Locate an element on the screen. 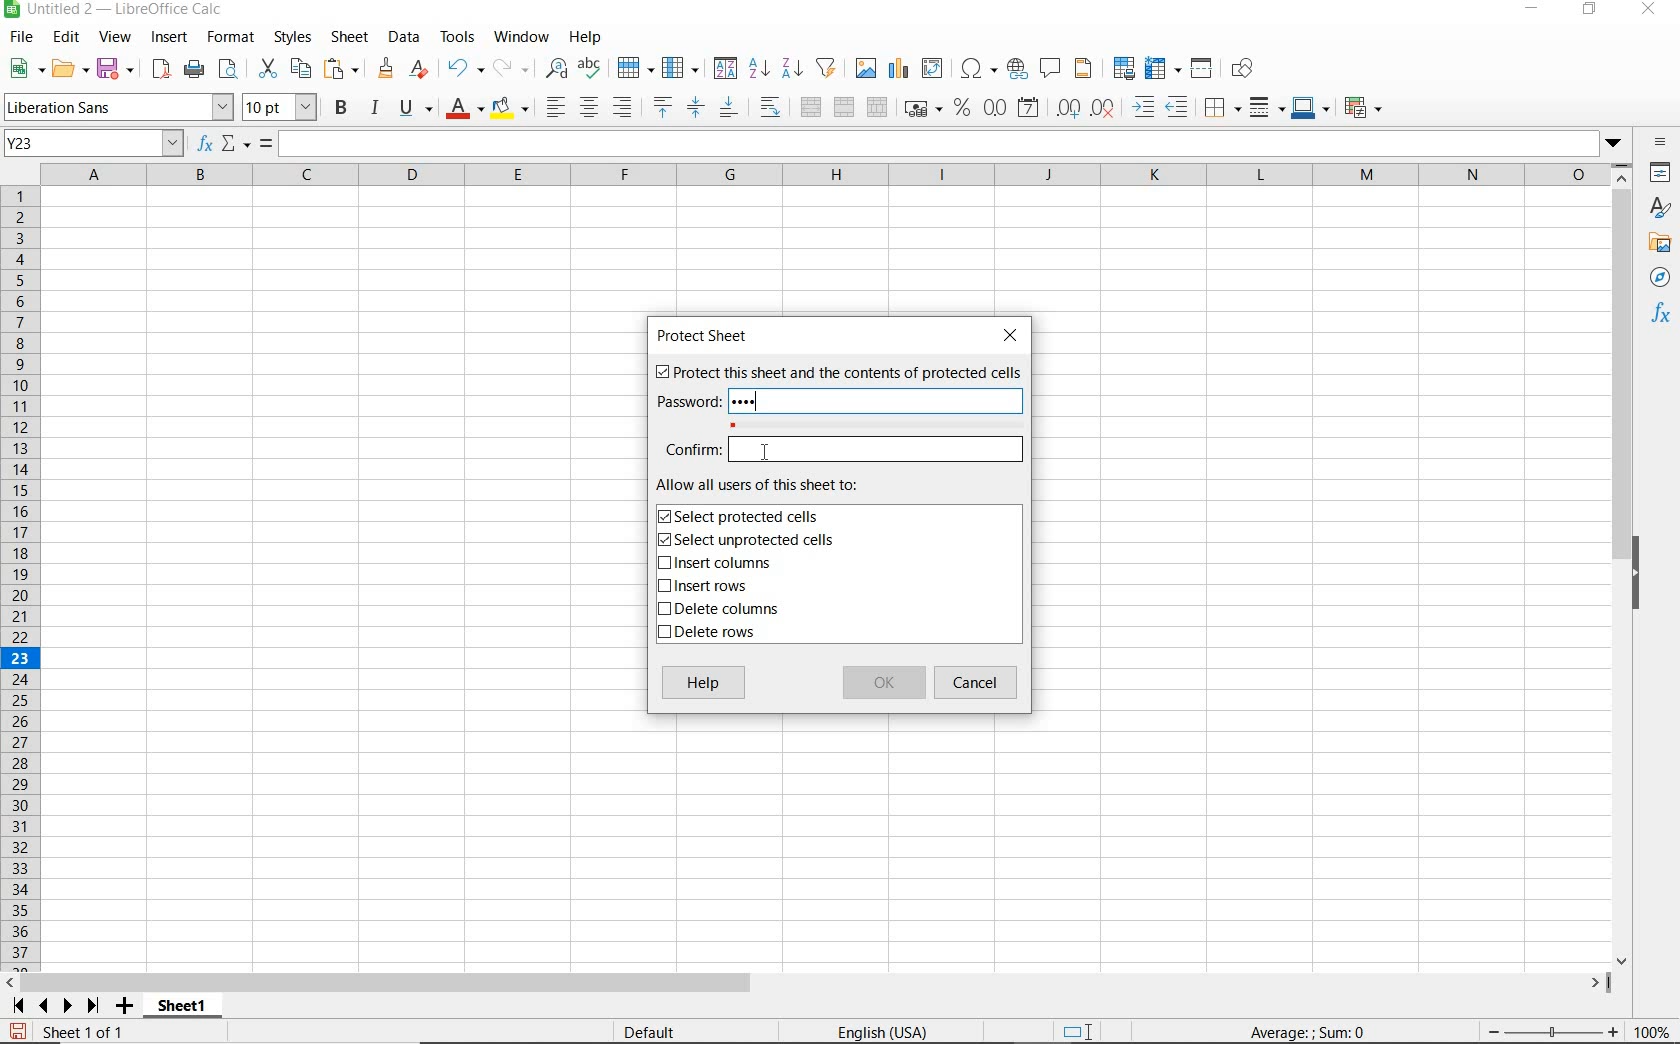  CLEAR DIRECT FORMATTING is located at coordinates (417, 68).